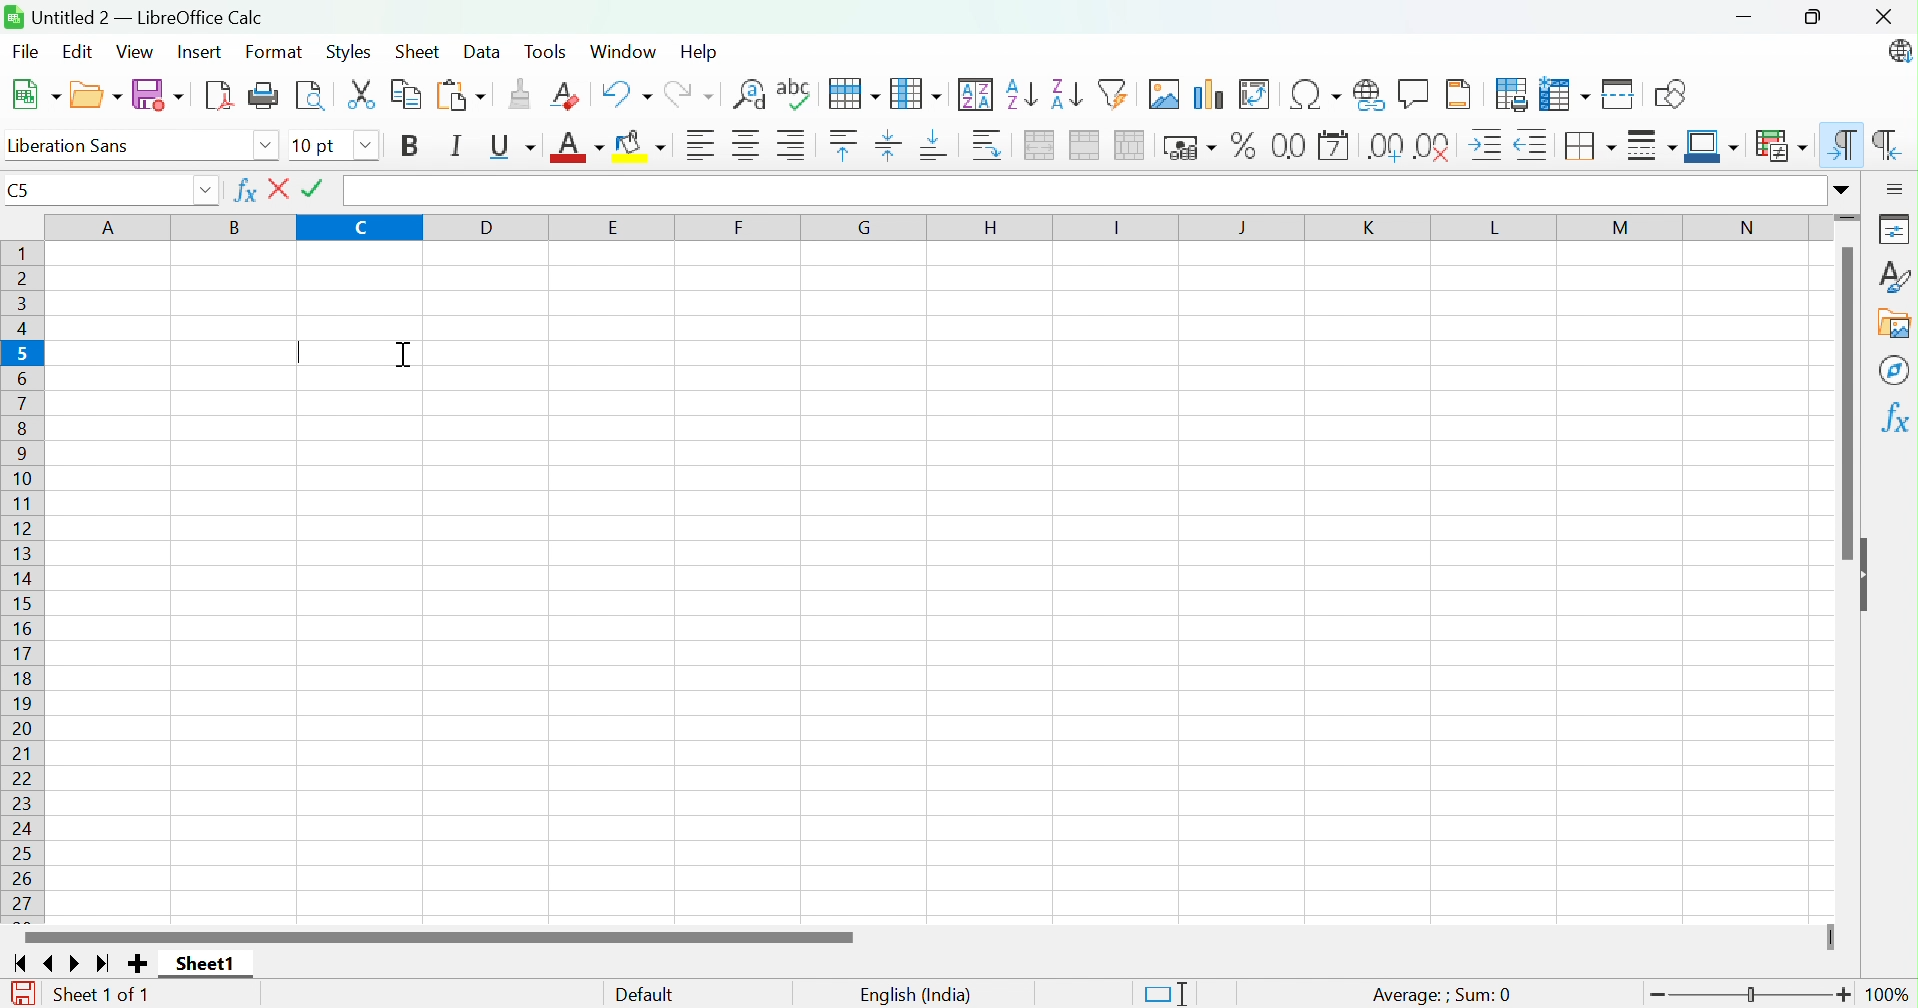  I want to click on Split window, so click(1620, 94).